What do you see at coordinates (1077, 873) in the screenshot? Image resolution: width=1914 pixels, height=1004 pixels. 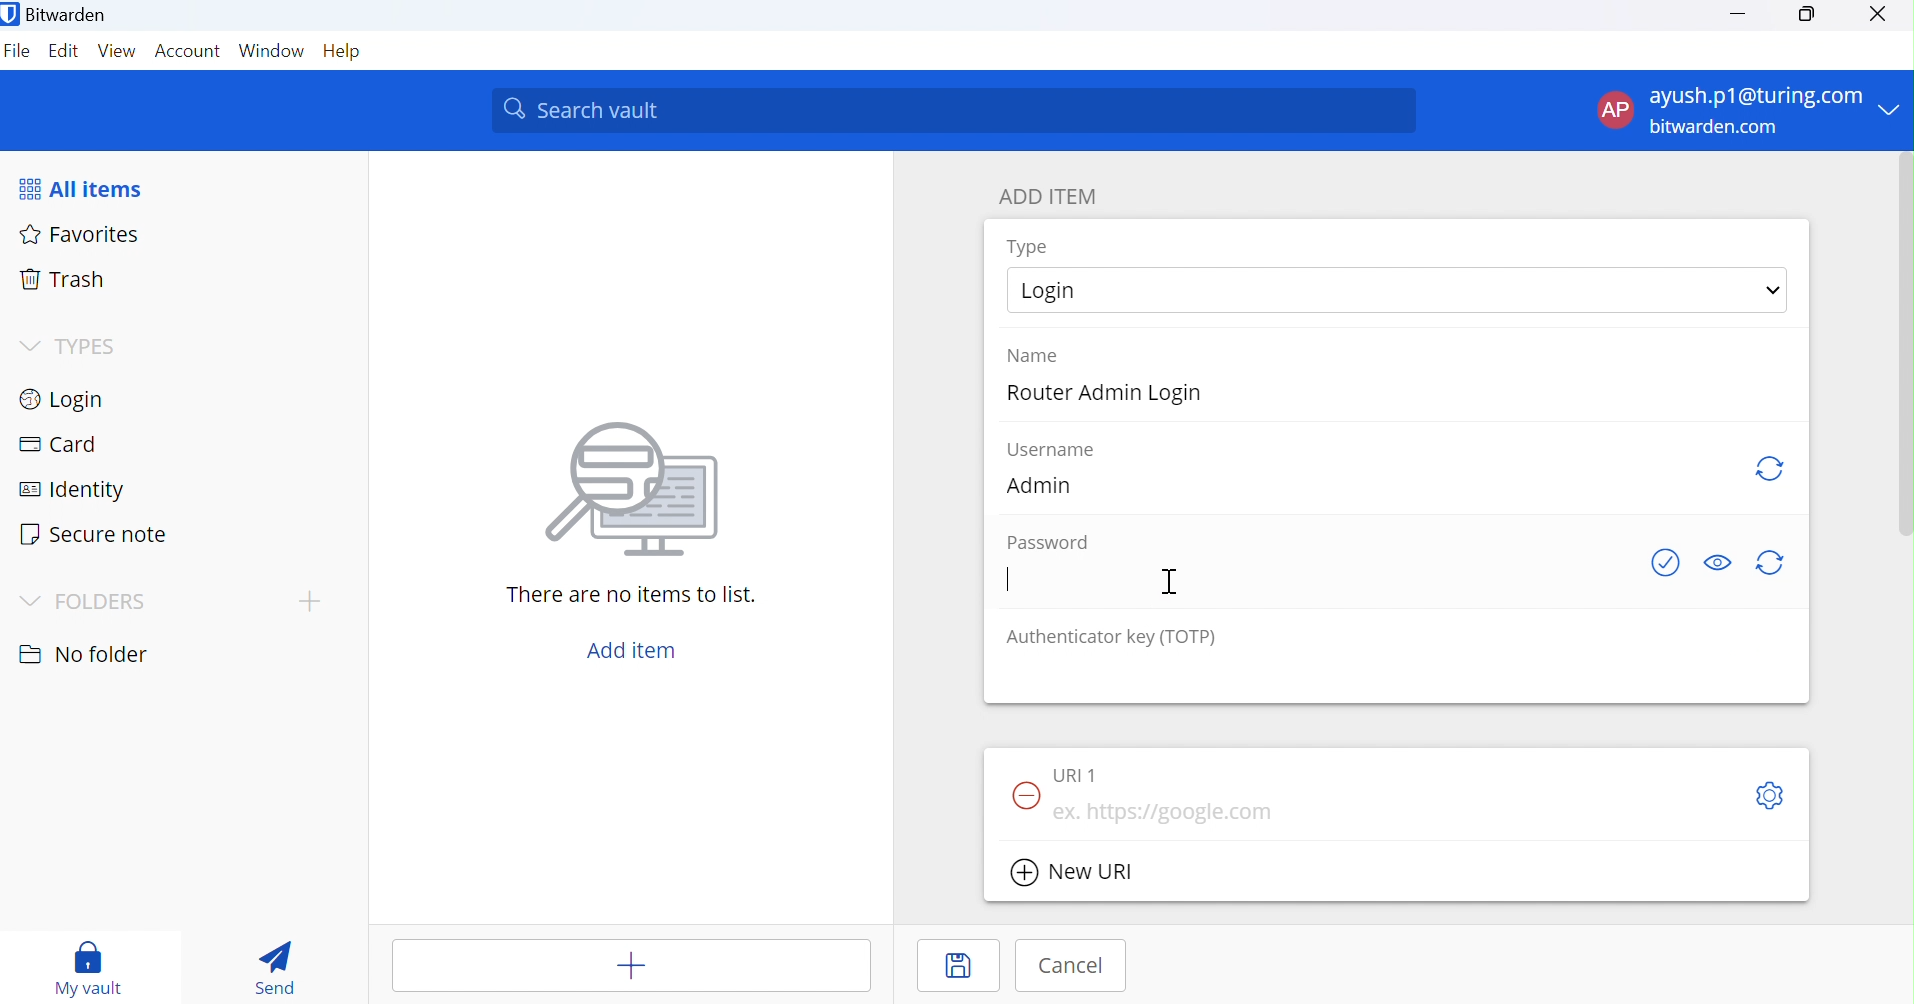 I see `New URI` at bounding box center [1077, 873].